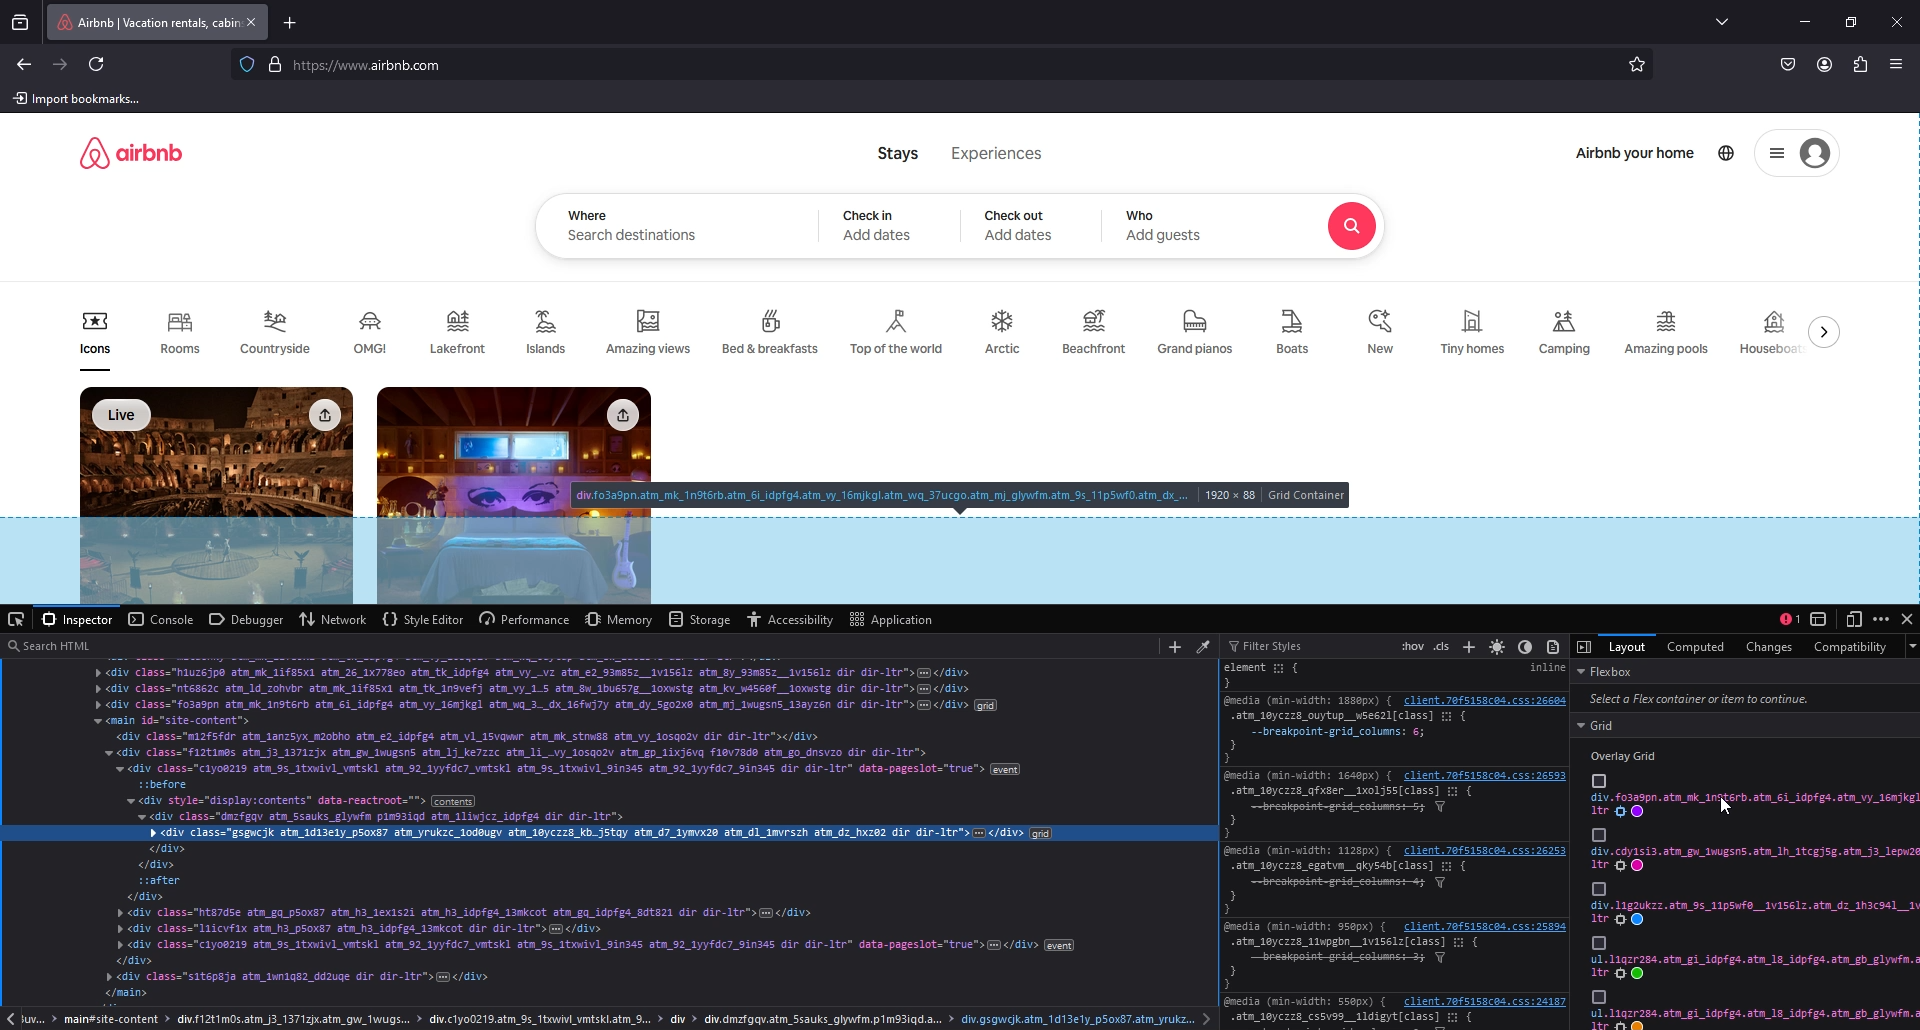 This screenshot has height=1030, width=1920. What do you see at coordinates (1743, 687) in the screenshot?
I see `flexbox css` at bounding box center [1743, 687].